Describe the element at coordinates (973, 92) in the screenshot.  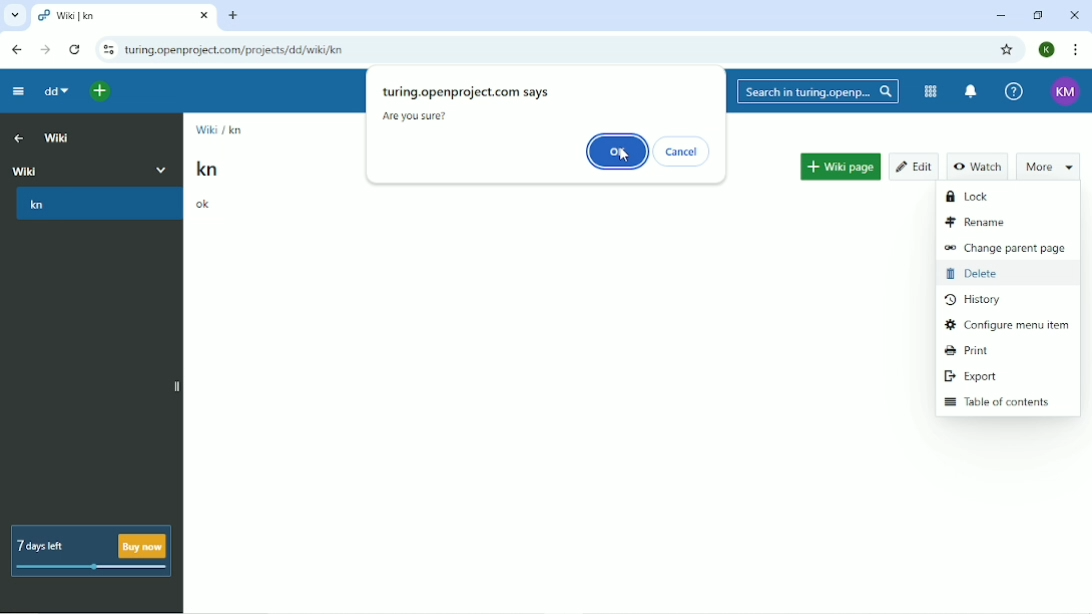
I see `To notification center` at that location.